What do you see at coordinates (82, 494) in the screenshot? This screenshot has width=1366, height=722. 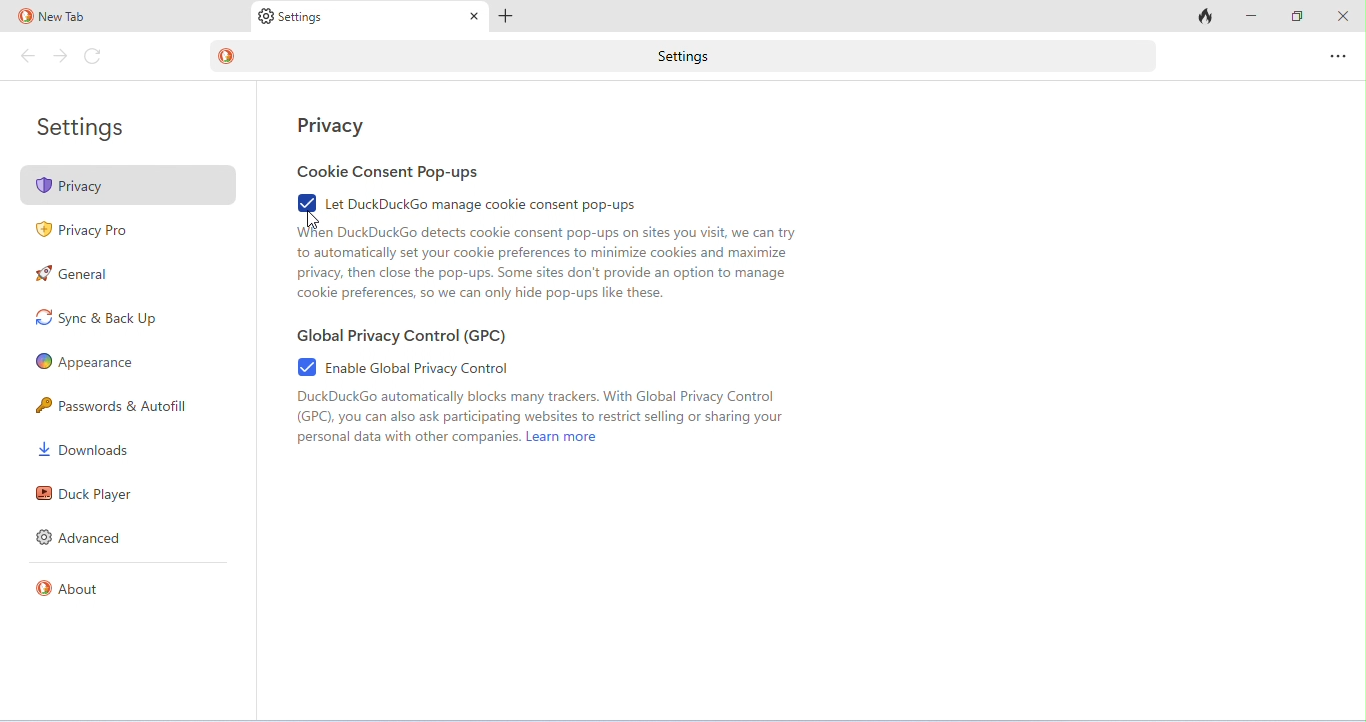 I see `duck player` at bounding box center [82, 494].